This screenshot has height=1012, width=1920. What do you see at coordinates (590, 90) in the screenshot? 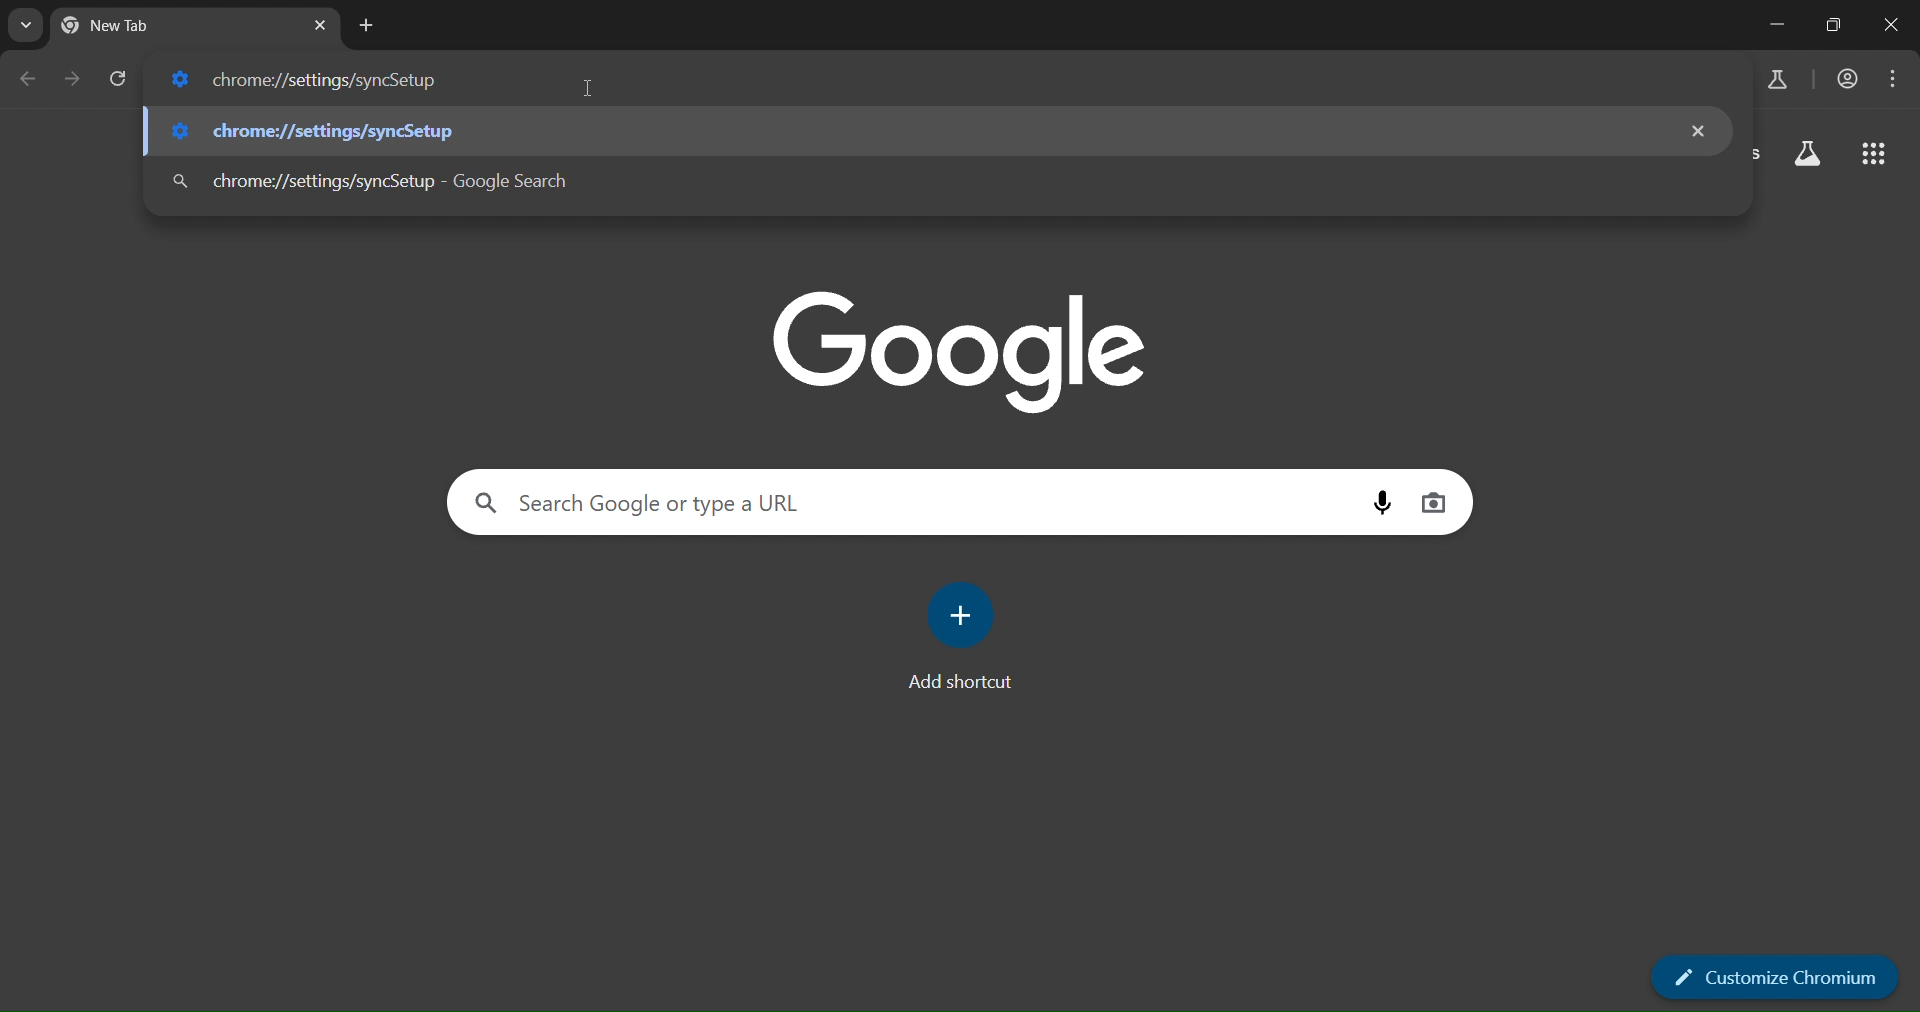
I see `cursor` at bounding box center [590, 90].